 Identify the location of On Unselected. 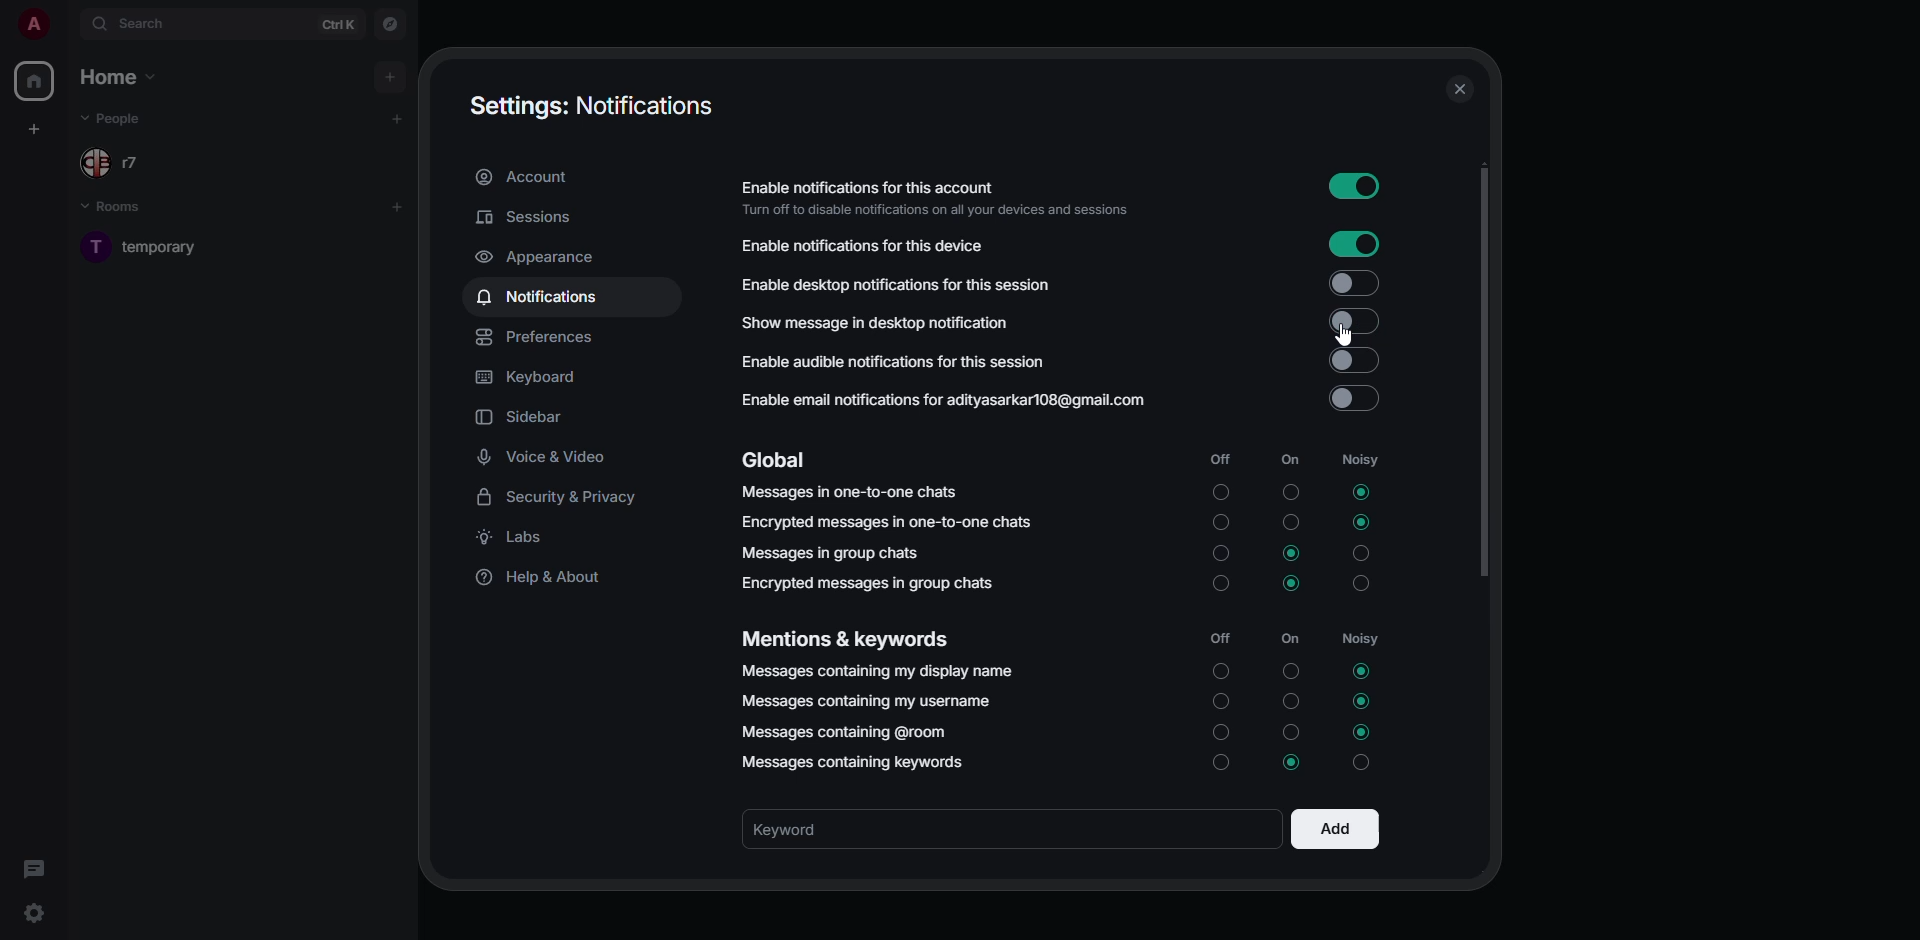
(1292, 491).